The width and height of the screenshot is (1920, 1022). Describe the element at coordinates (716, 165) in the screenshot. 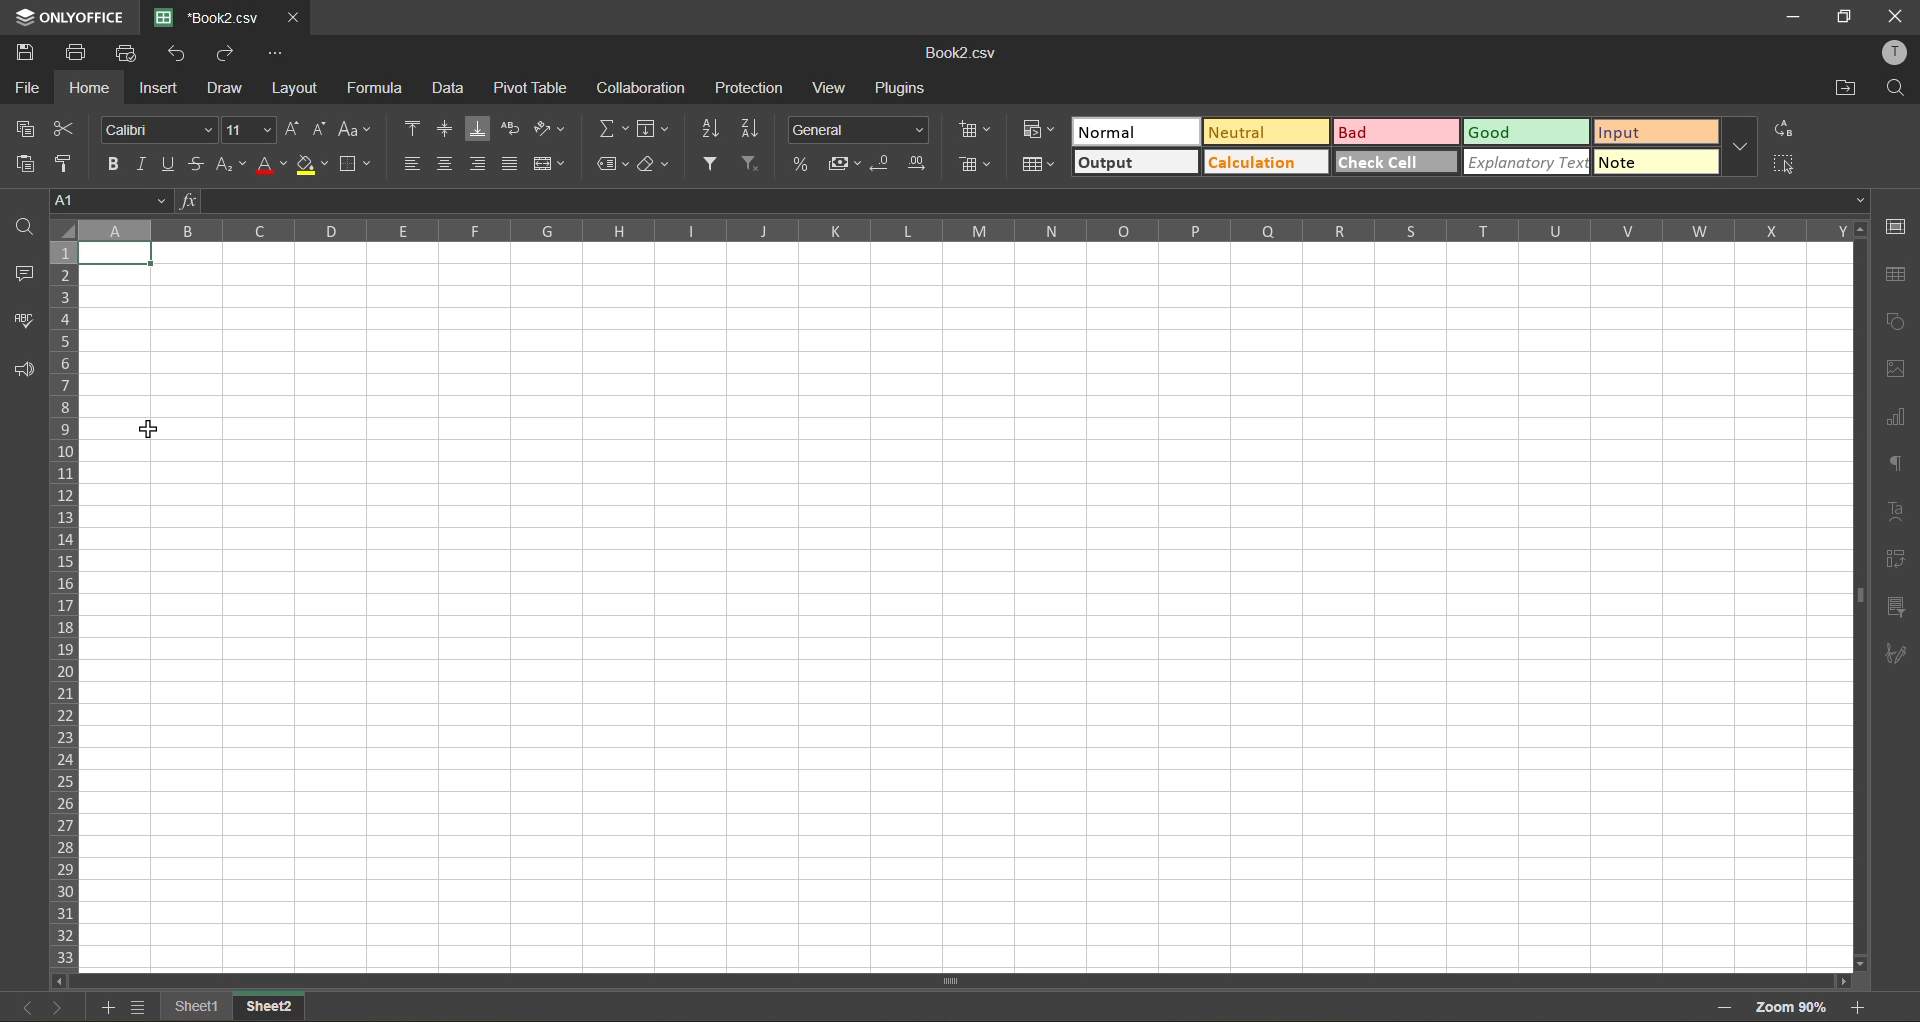

I see `filter` at that location.